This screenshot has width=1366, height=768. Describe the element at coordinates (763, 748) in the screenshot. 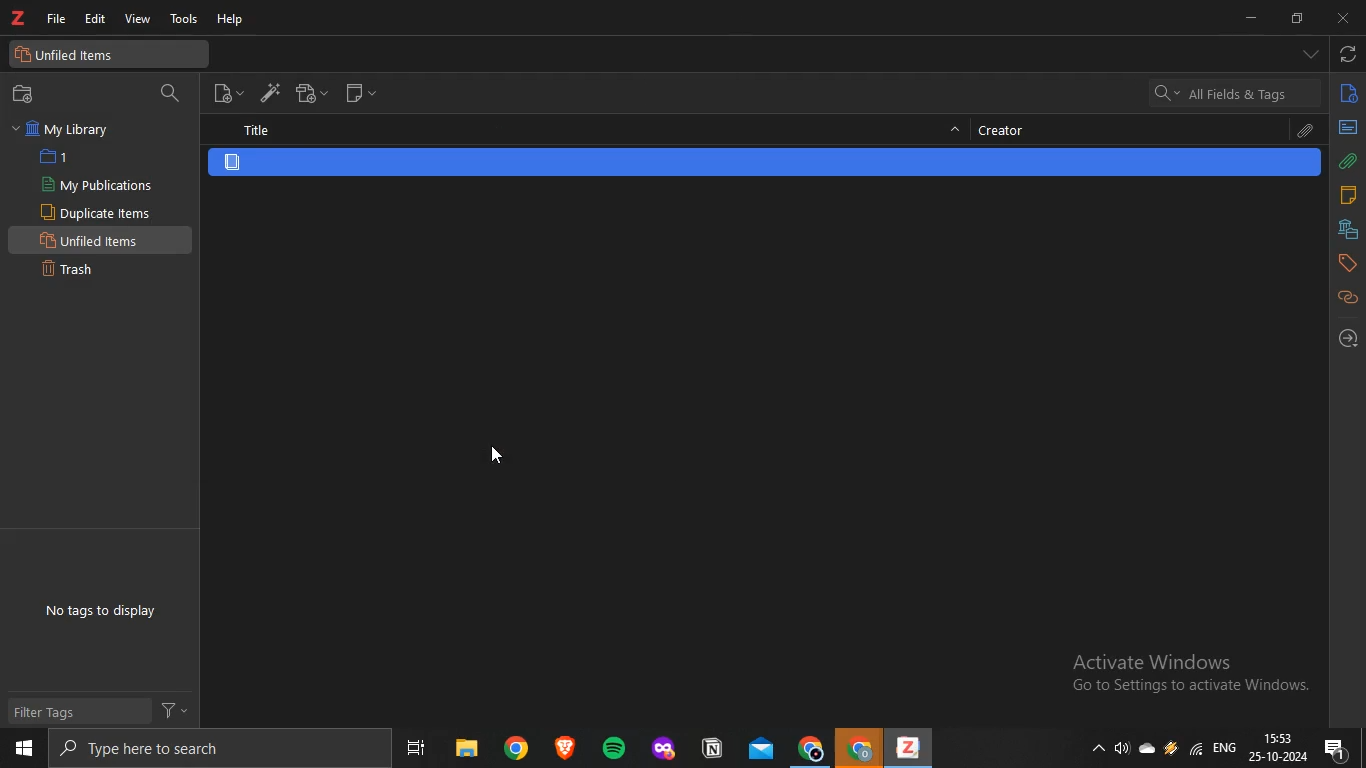

I see `mail` at that location.